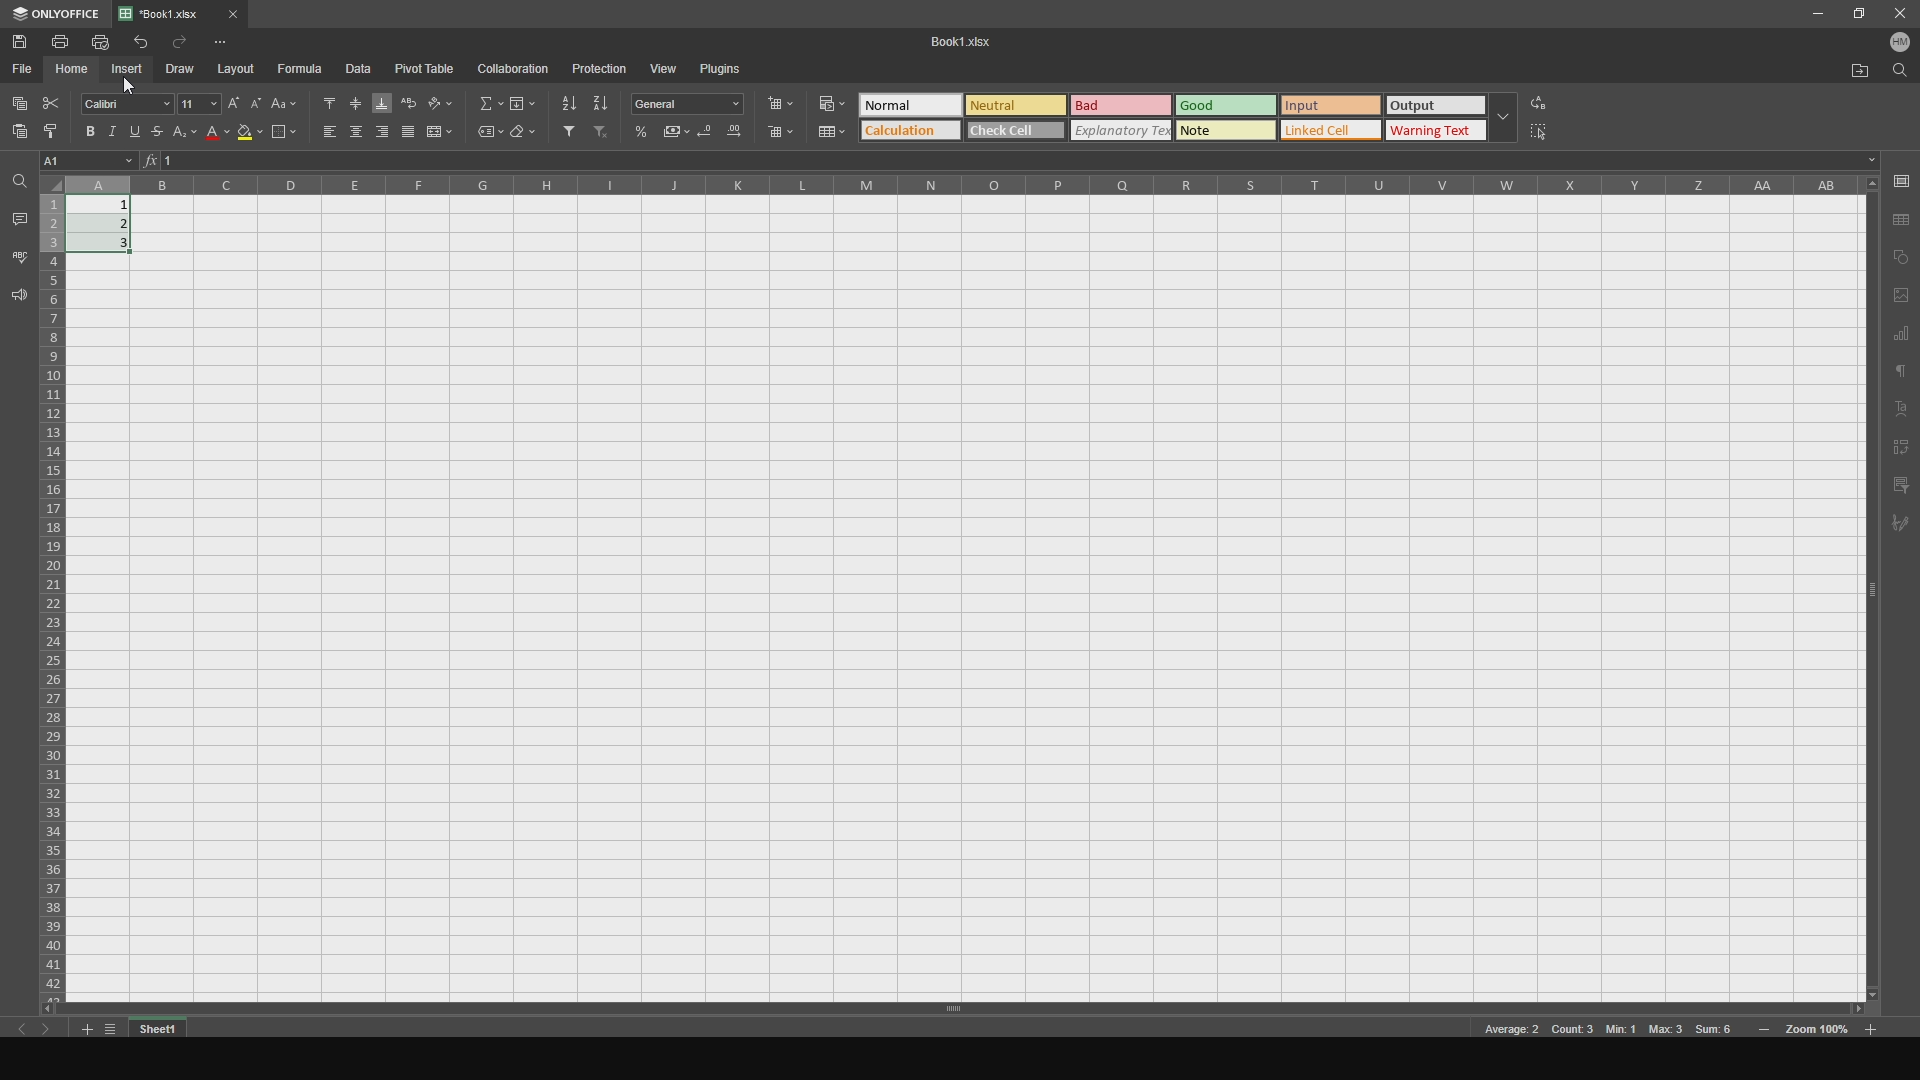  Describe the element at coordinates (26, 41) in the screenshot. I see `save` at that location.